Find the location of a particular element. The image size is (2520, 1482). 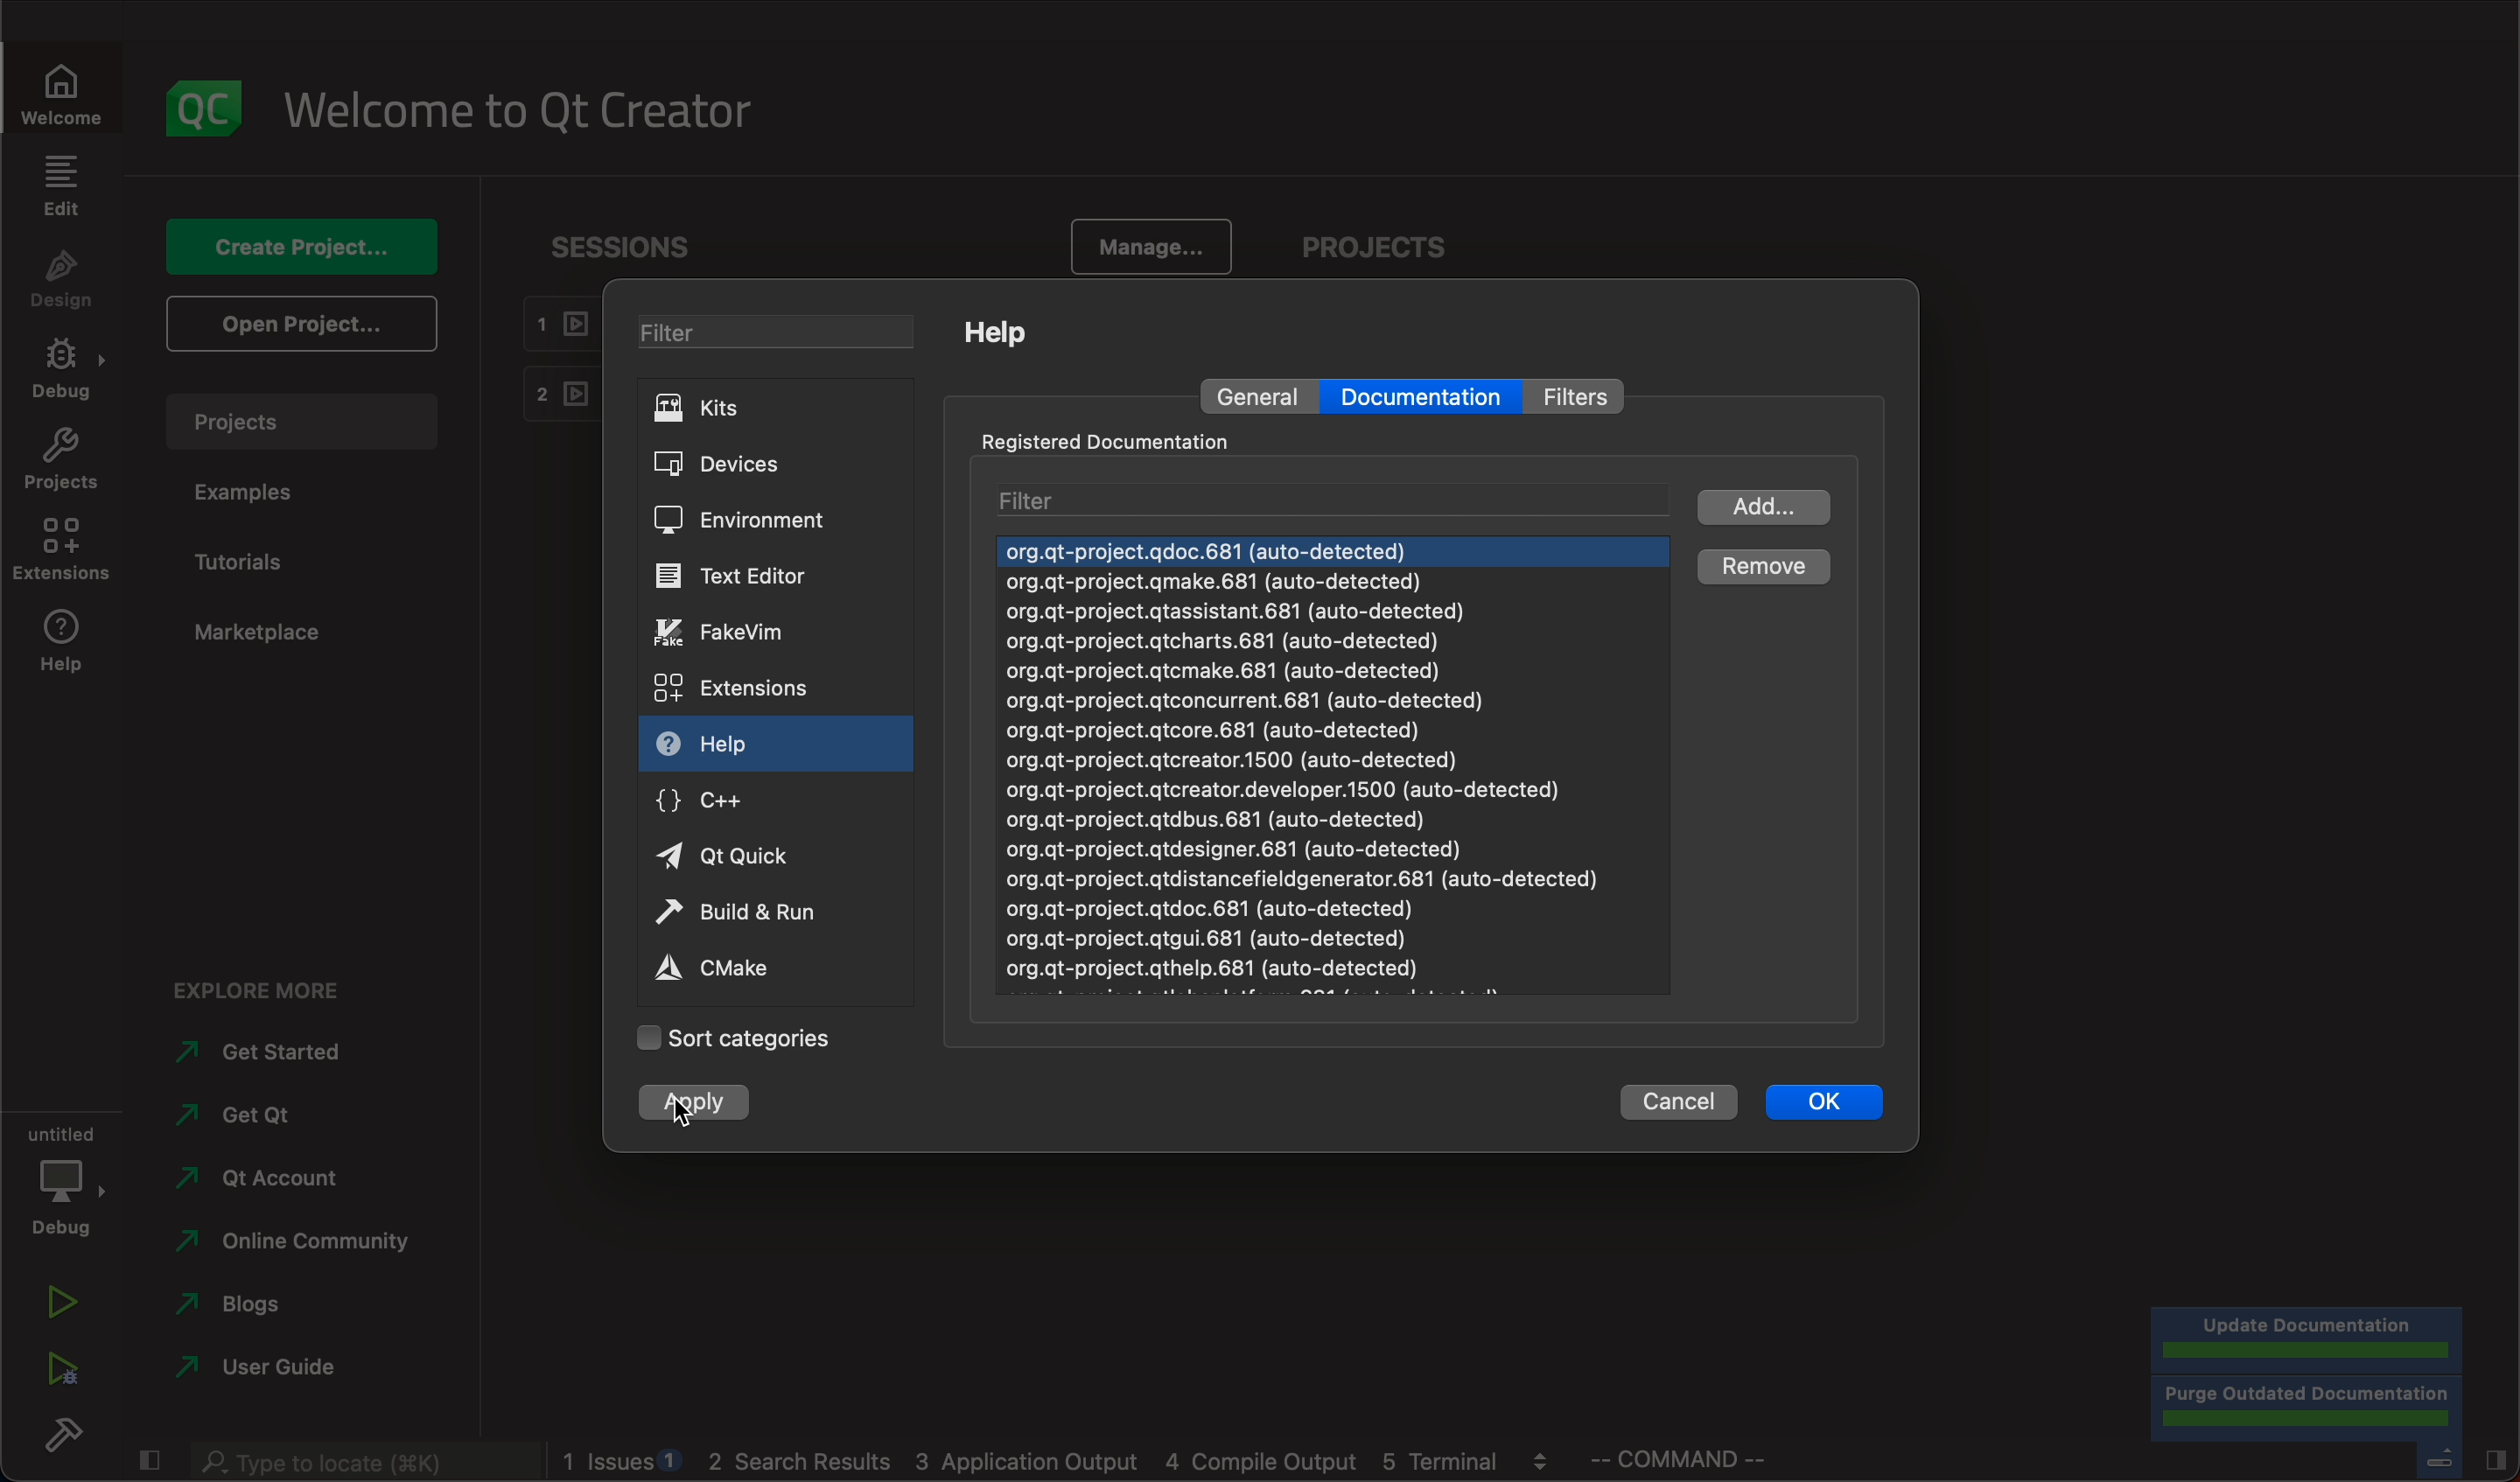

categories is located at coordinates (741, 1041).